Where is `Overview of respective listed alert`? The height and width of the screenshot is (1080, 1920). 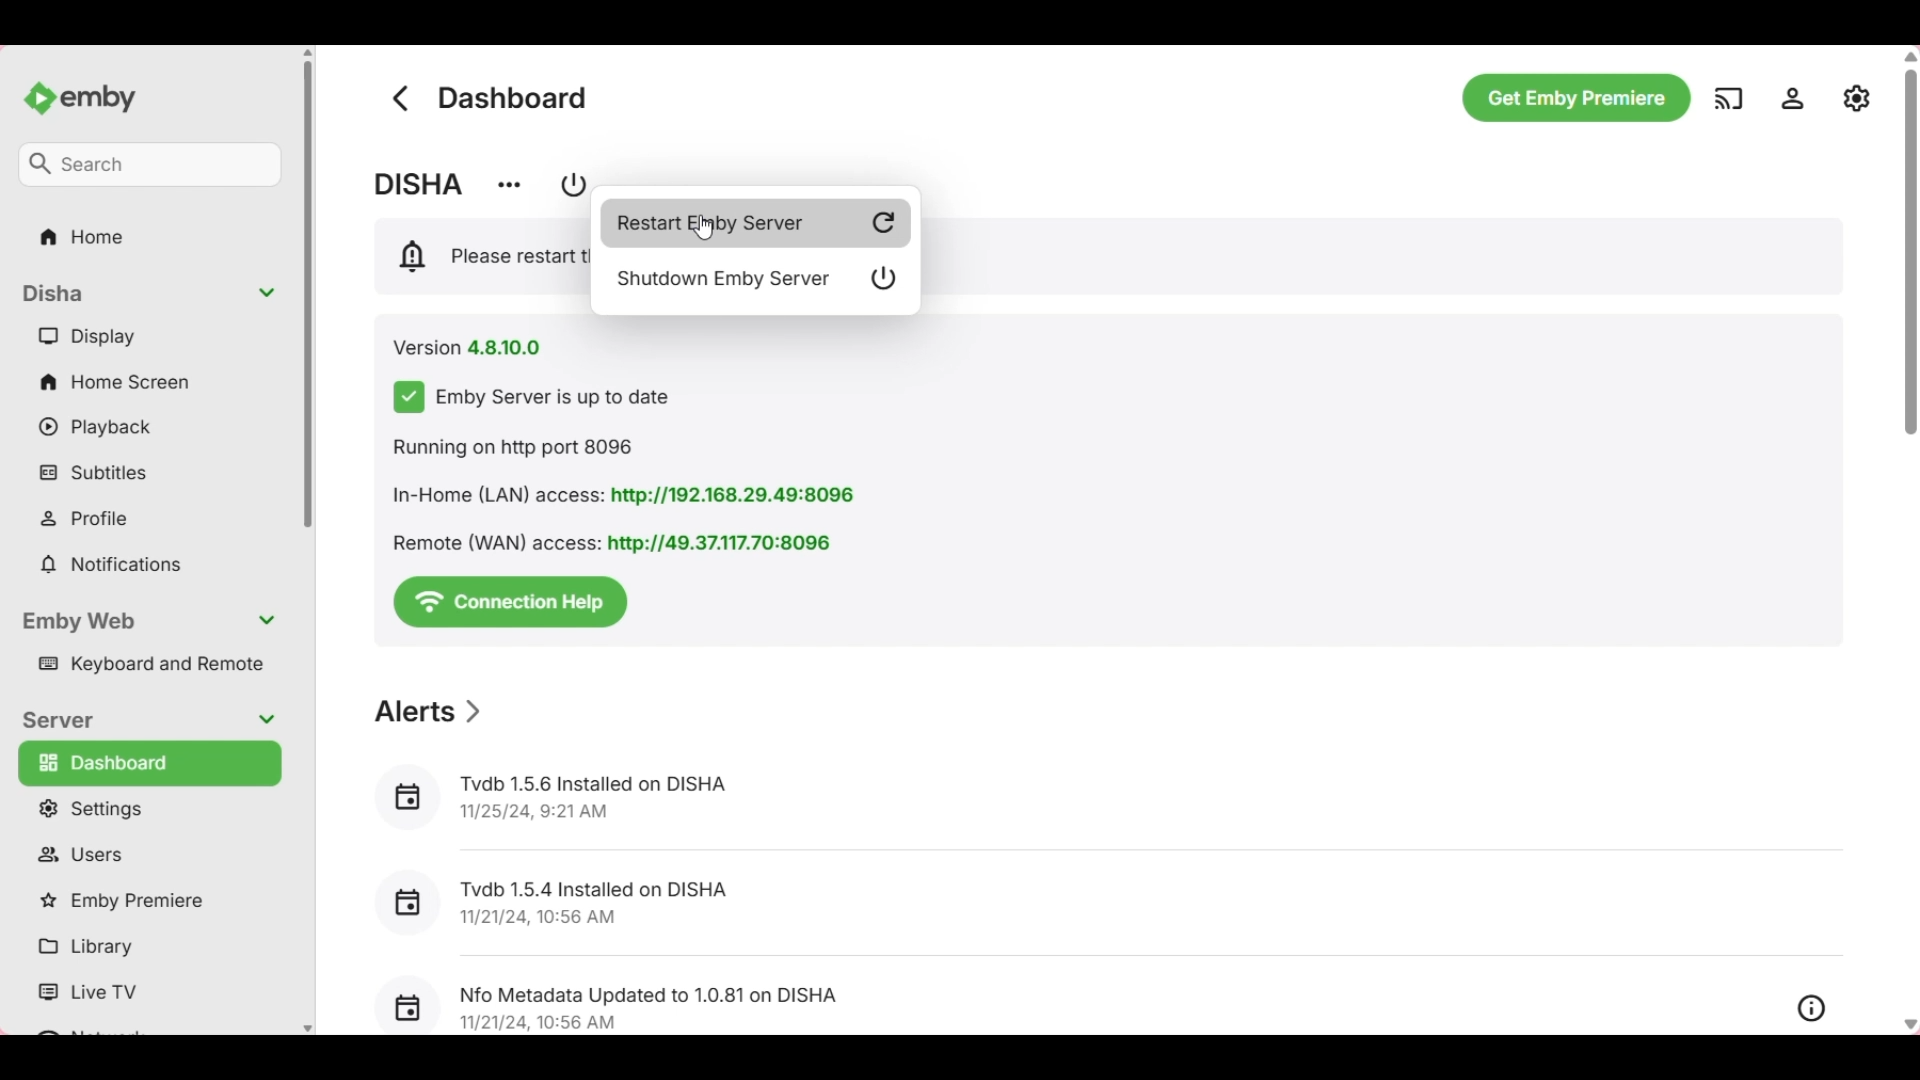 Overview of respective listed alert is located at coordinates (1812, 1009).